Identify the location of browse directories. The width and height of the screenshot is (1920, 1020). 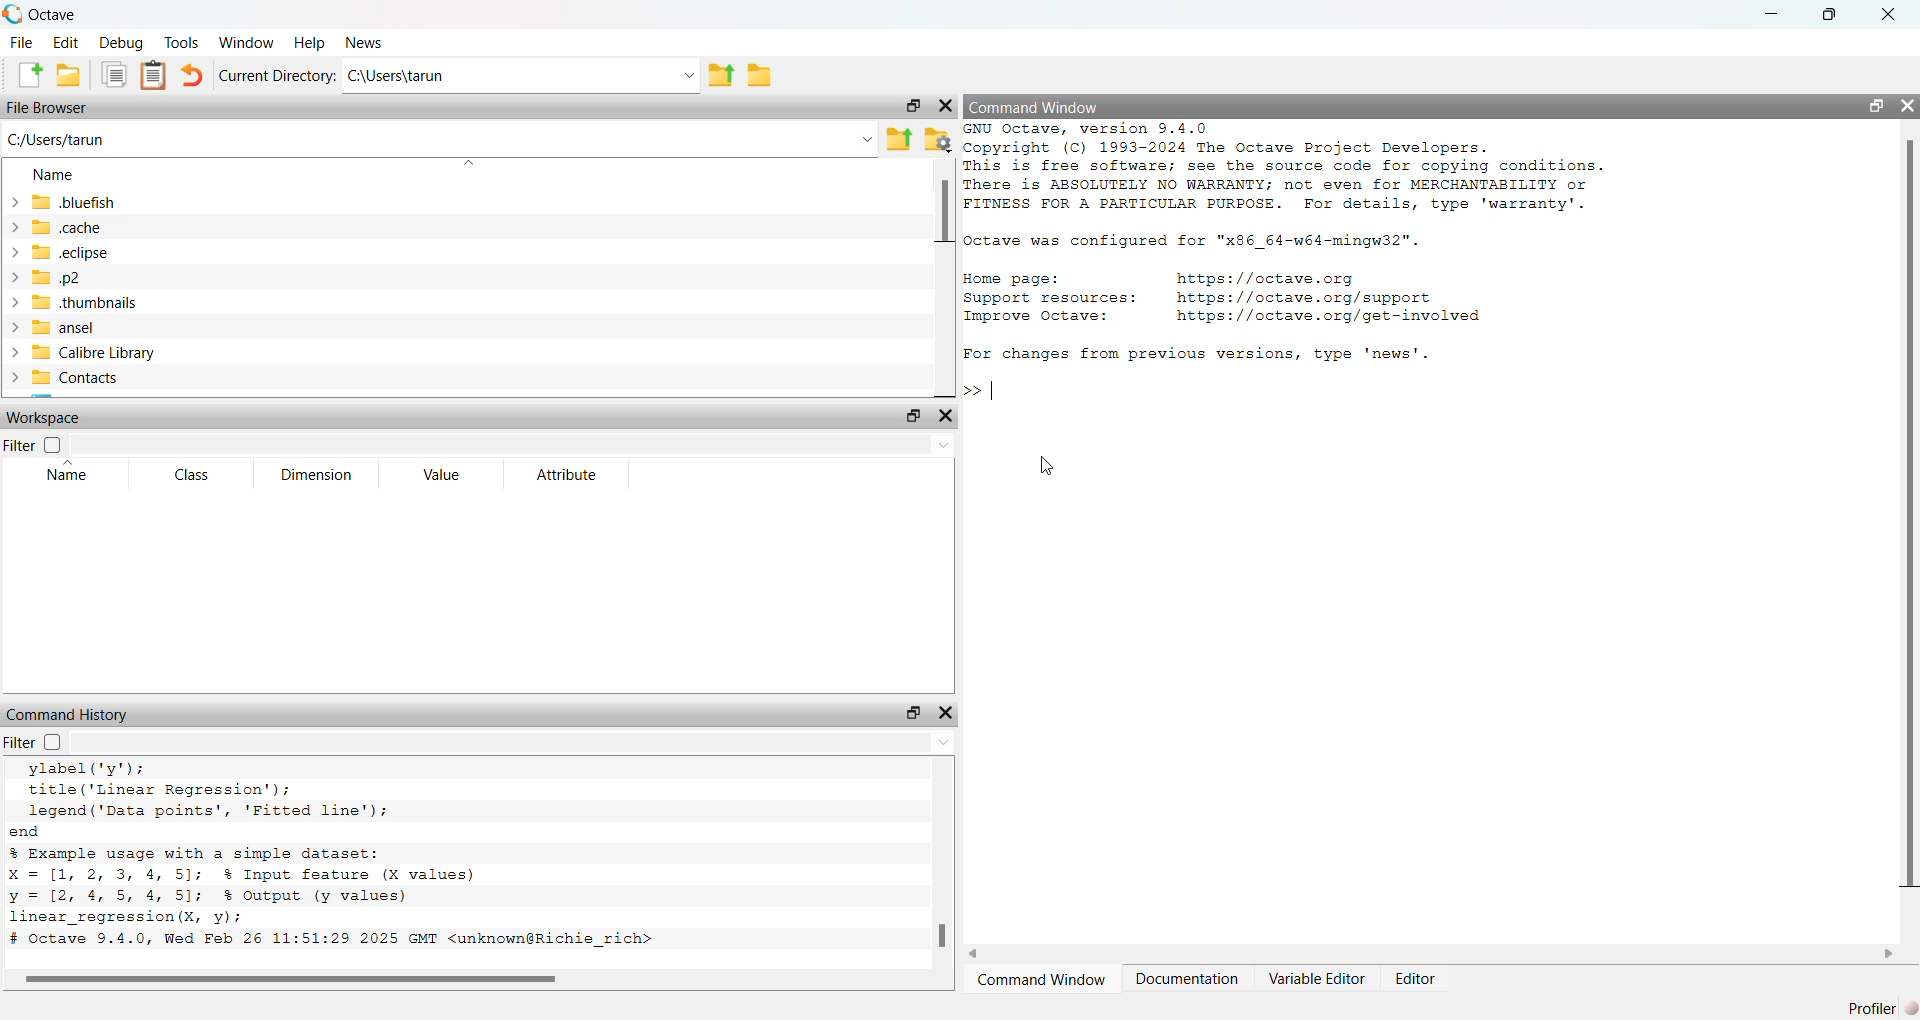
(760, 76).